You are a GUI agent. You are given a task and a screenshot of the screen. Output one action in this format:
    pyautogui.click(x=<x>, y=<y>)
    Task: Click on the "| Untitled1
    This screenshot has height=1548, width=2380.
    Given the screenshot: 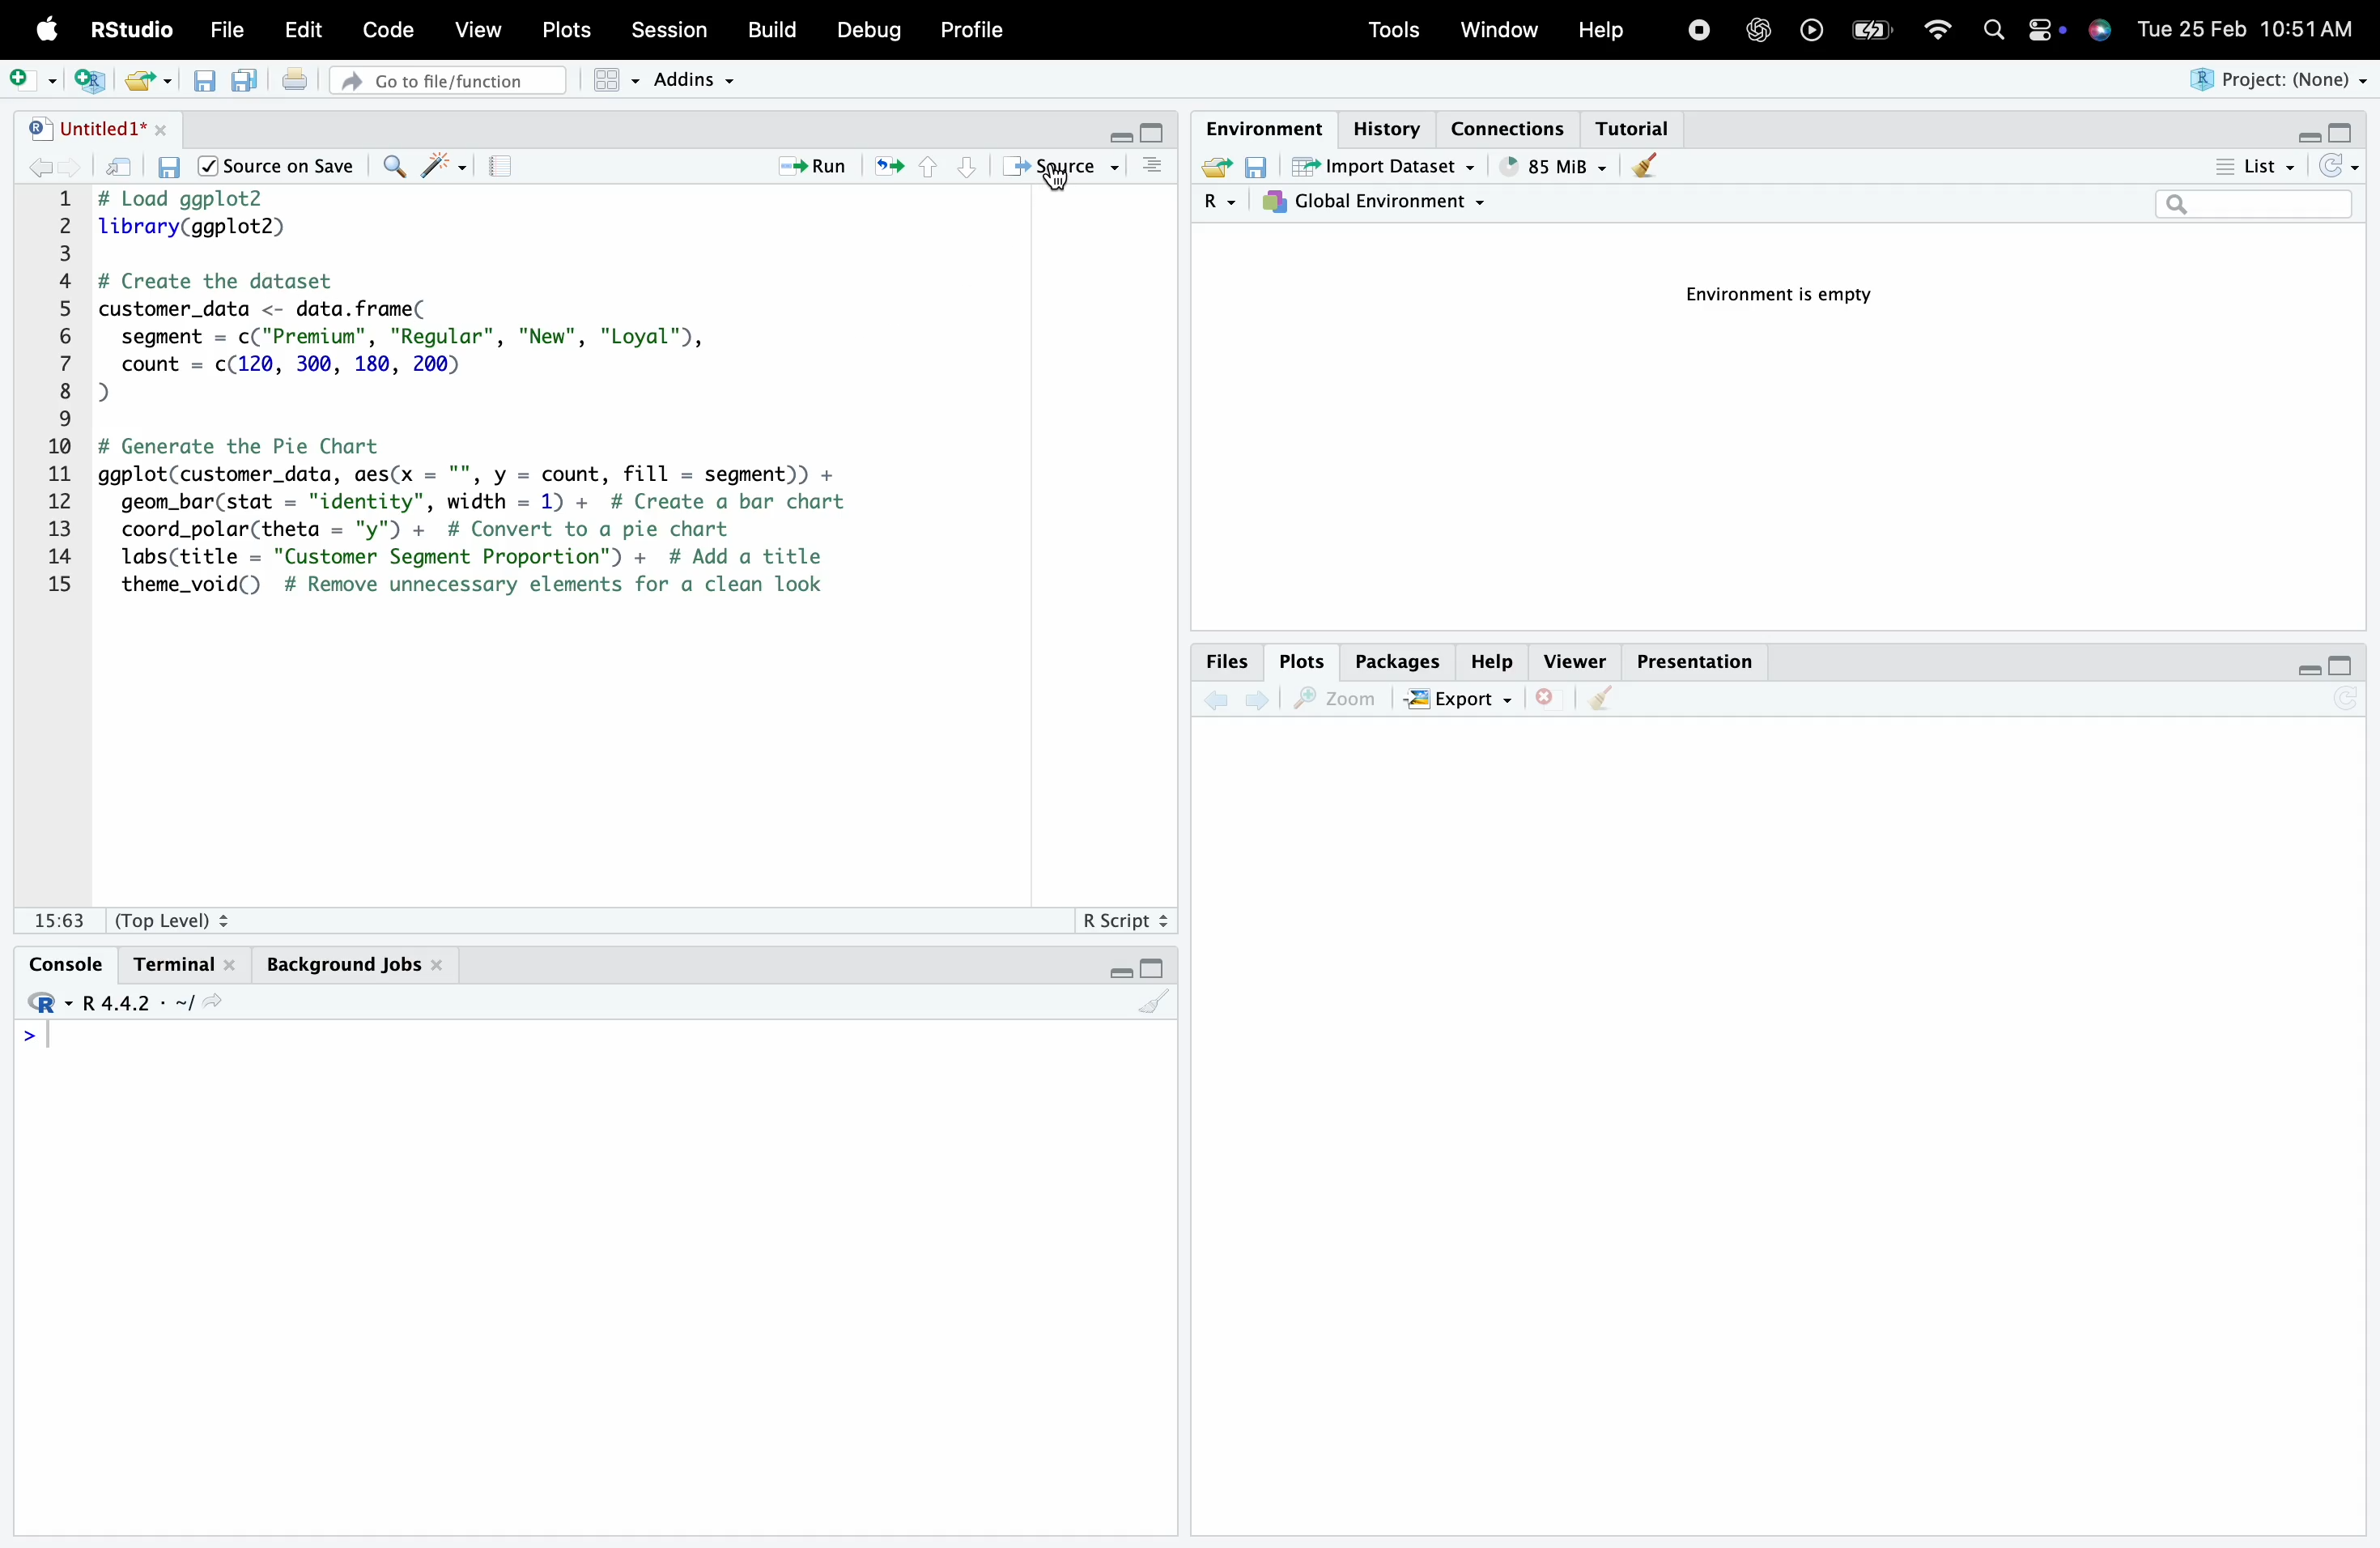 What is the action you would take?
    pyautogui.click(x=96, y=130)
    